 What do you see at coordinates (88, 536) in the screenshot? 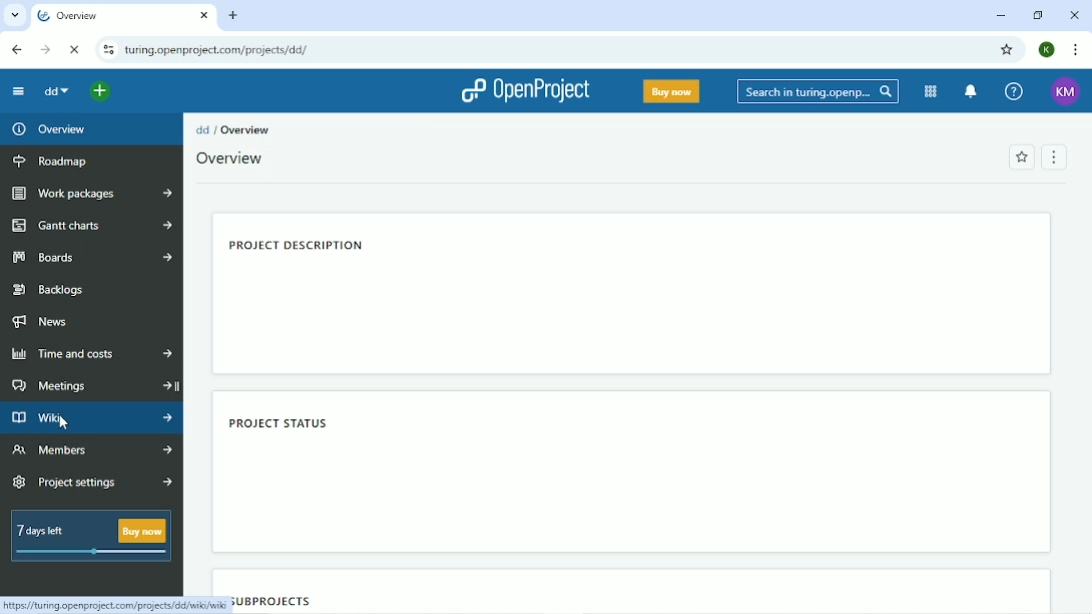
I see `7 days left` at bounding box center [88, 536].